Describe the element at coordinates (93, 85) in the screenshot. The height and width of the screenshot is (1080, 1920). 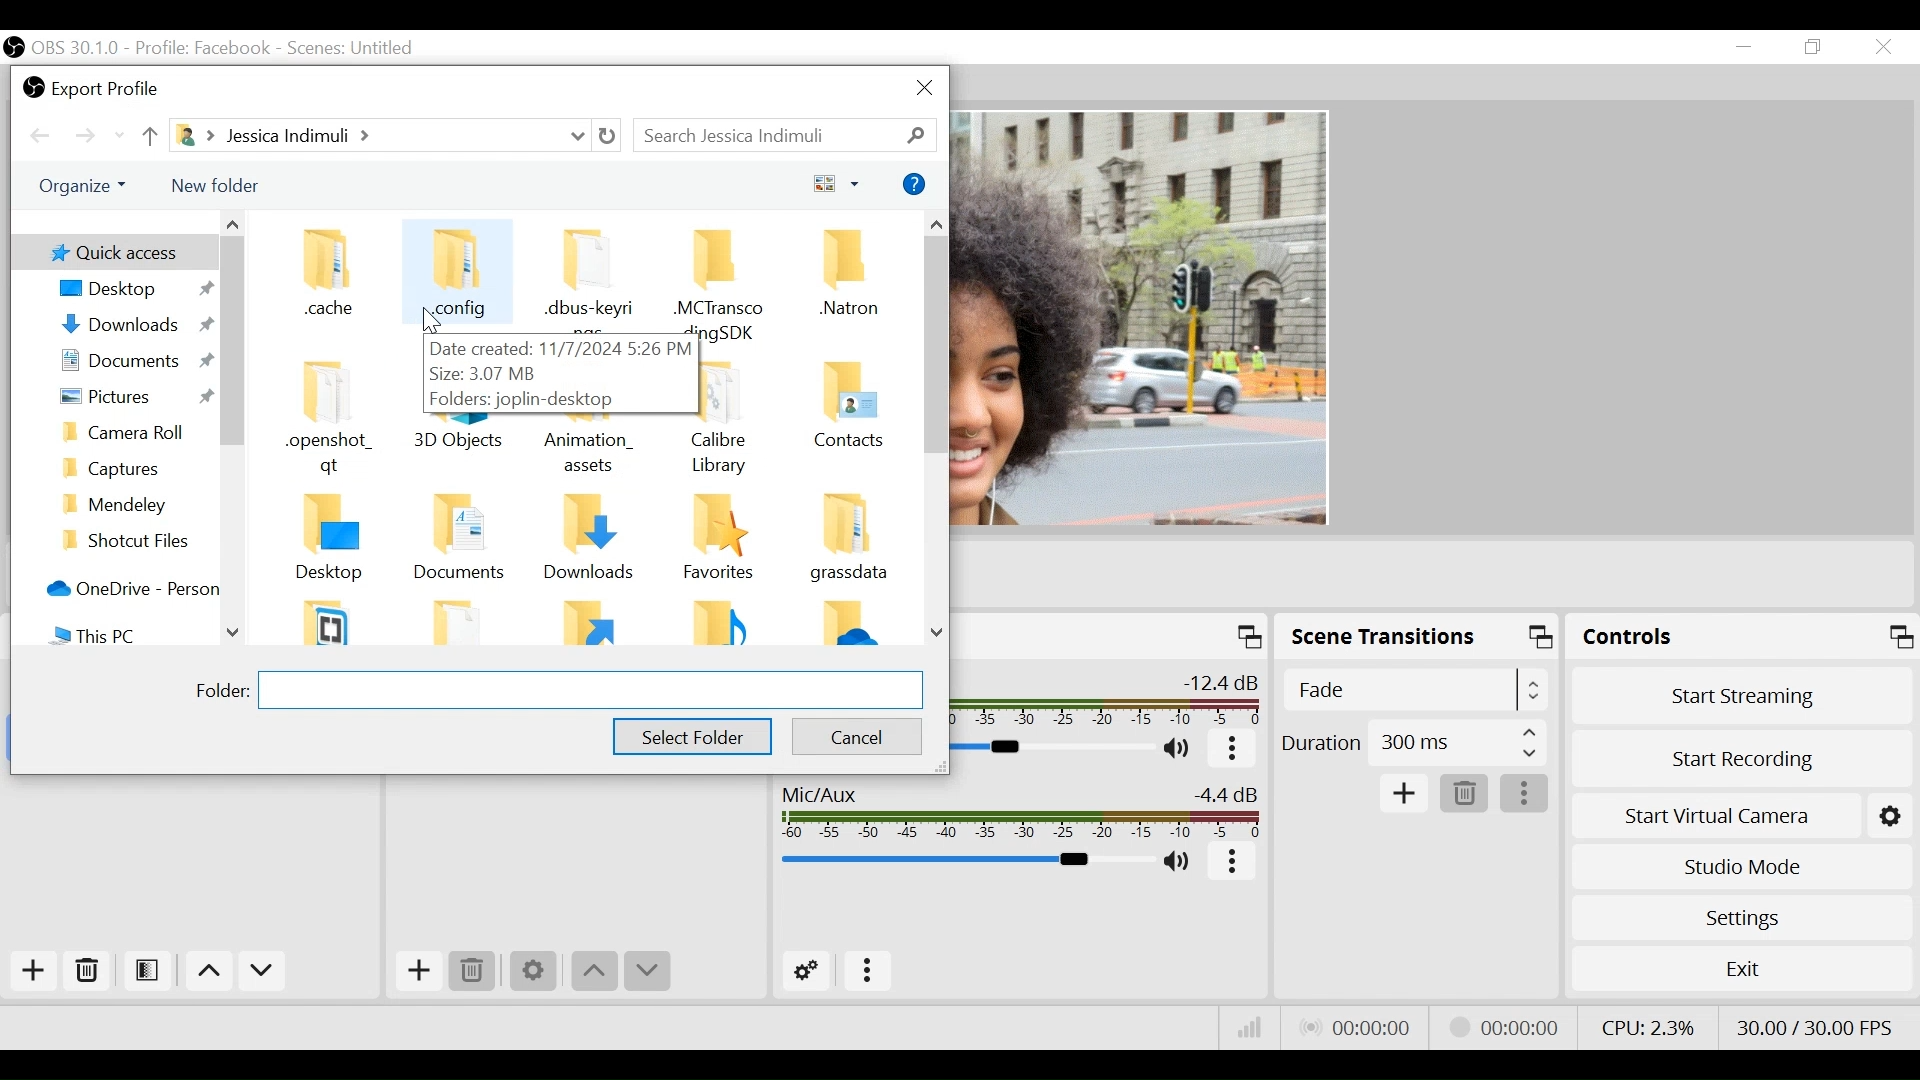
I see `Export File` at that location.